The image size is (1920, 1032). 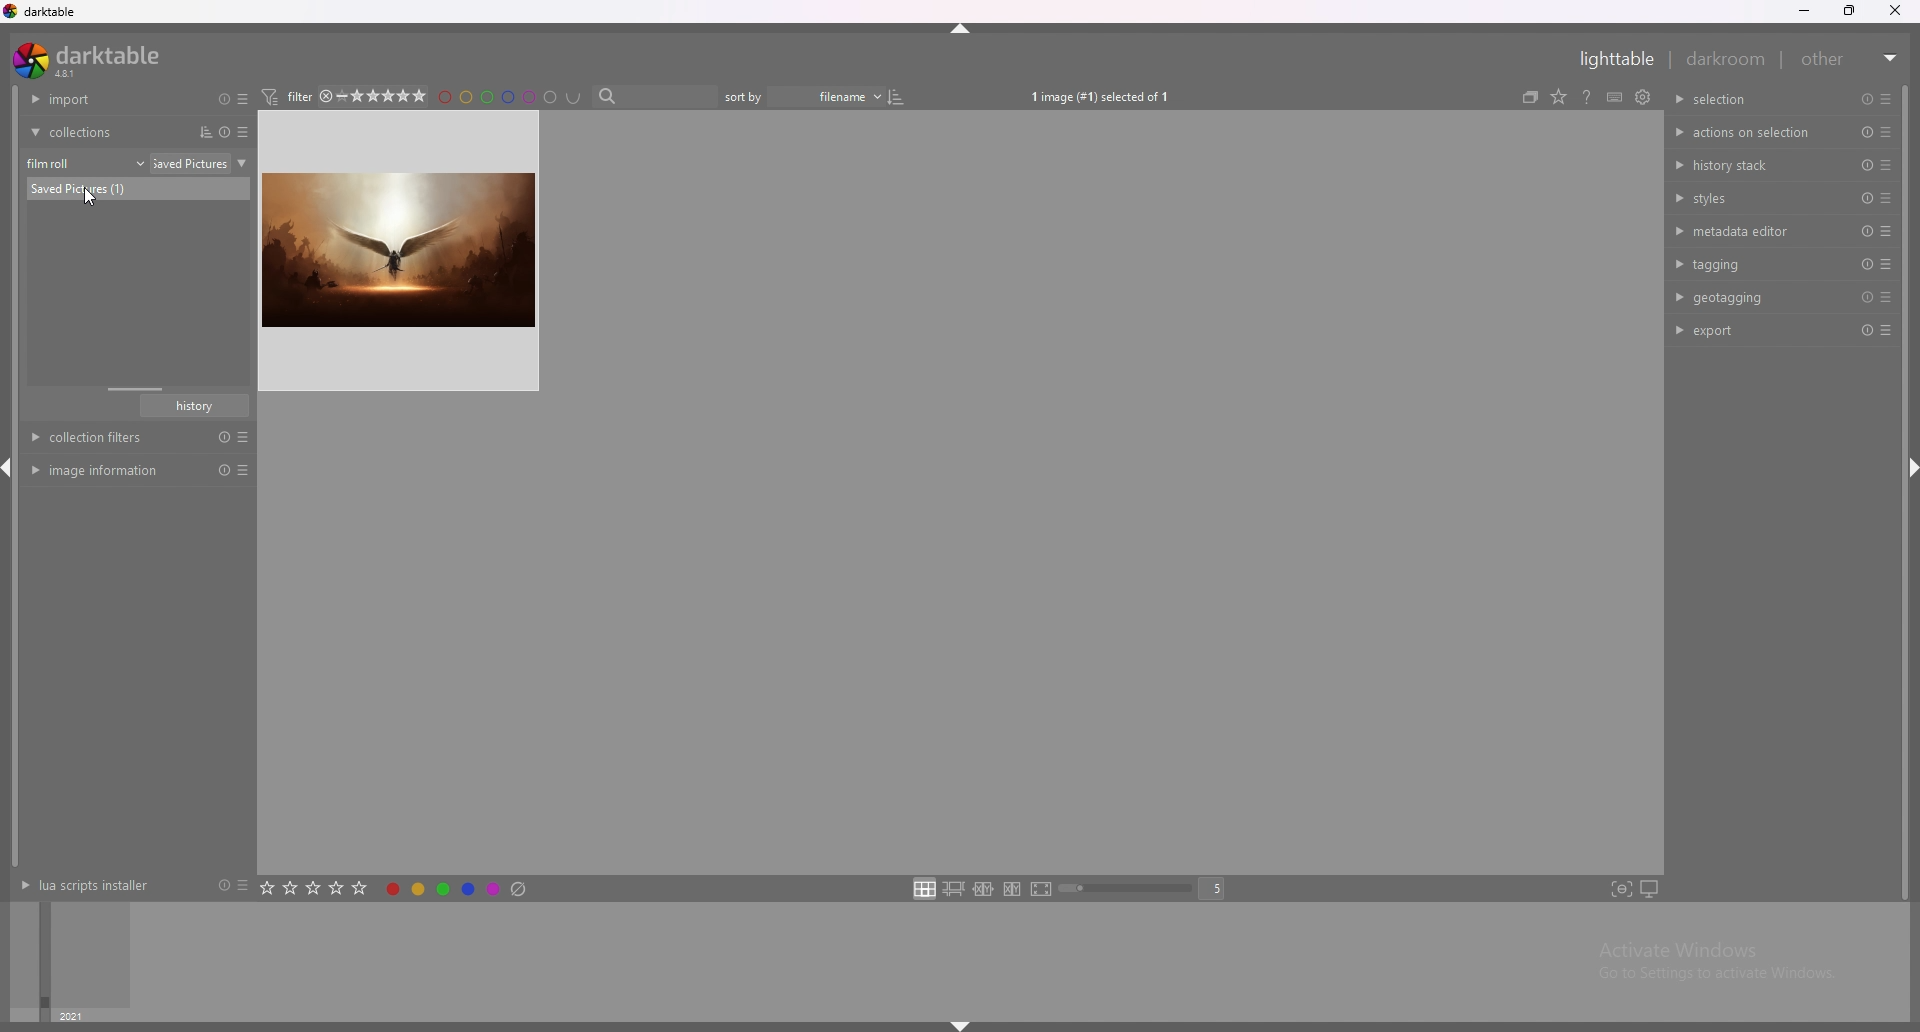 I want to click on zoomable lighttable layout, so click(x=953, y=889).